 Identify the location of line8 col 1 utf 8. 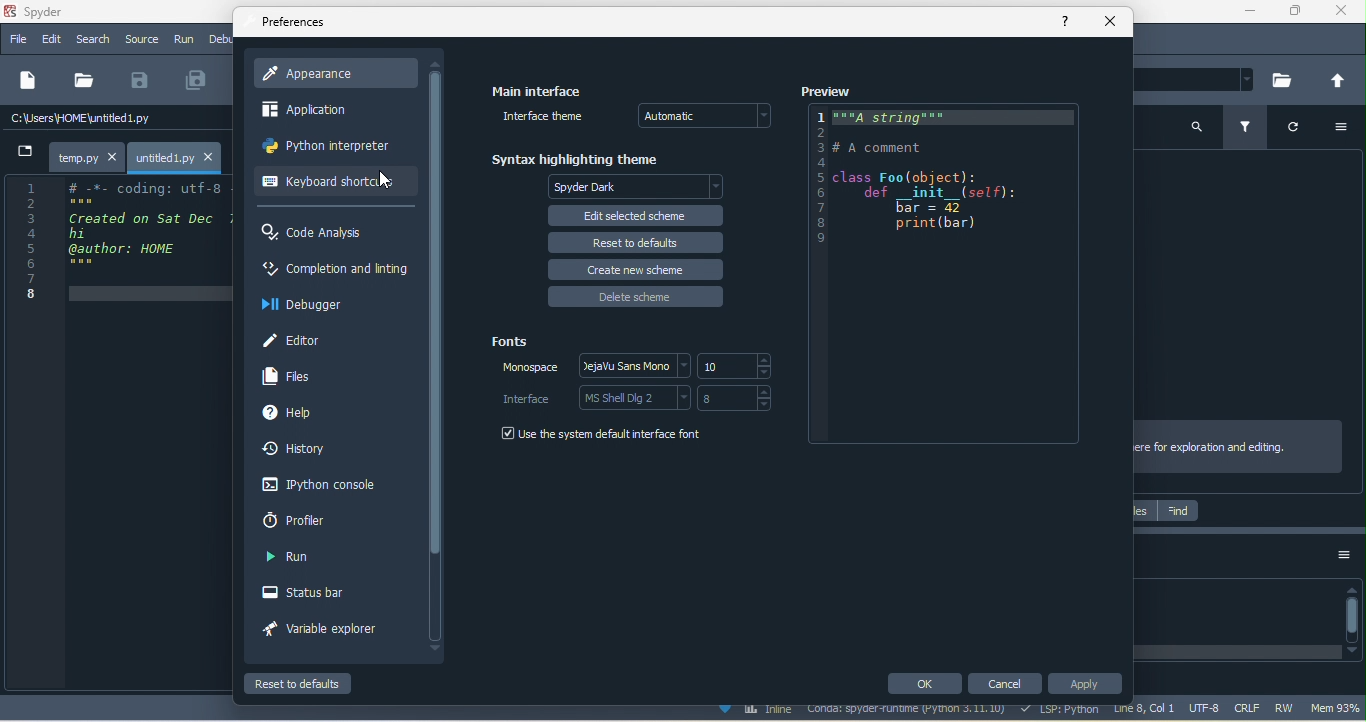
(1167, 711).